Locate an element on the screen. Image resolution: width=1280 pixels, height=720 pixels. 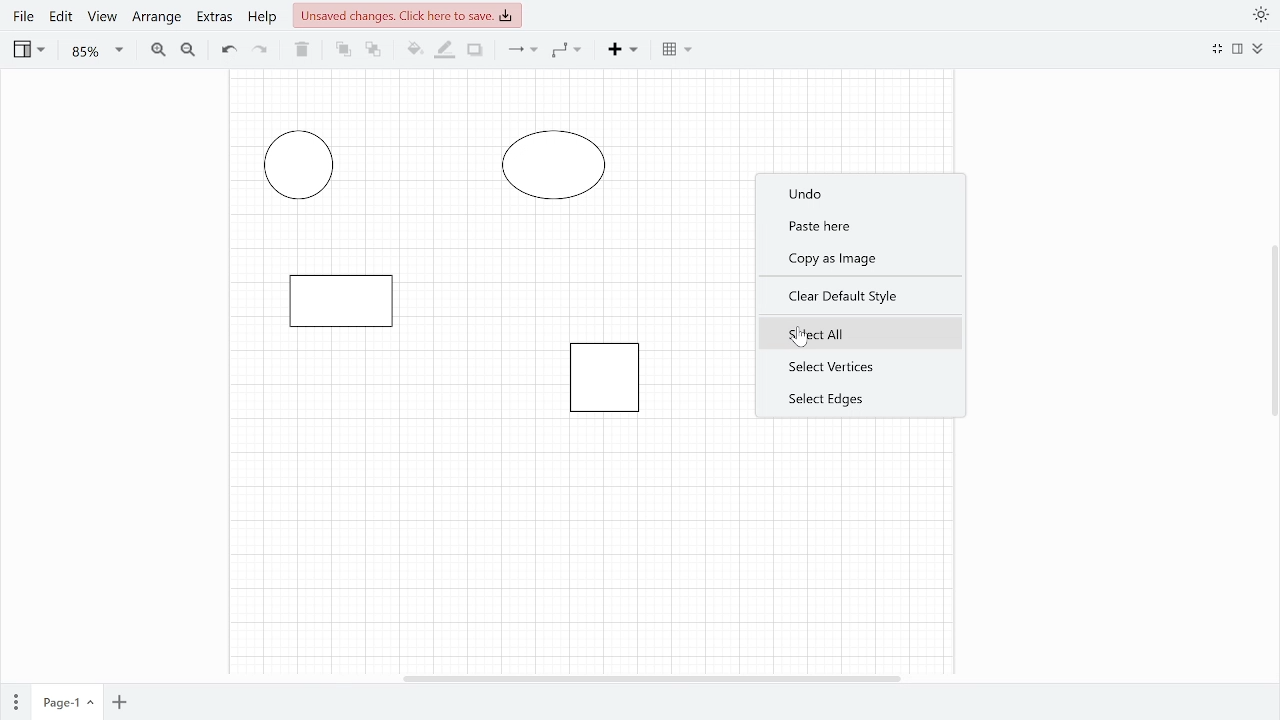
Edit is located at coordinates (62, 18).